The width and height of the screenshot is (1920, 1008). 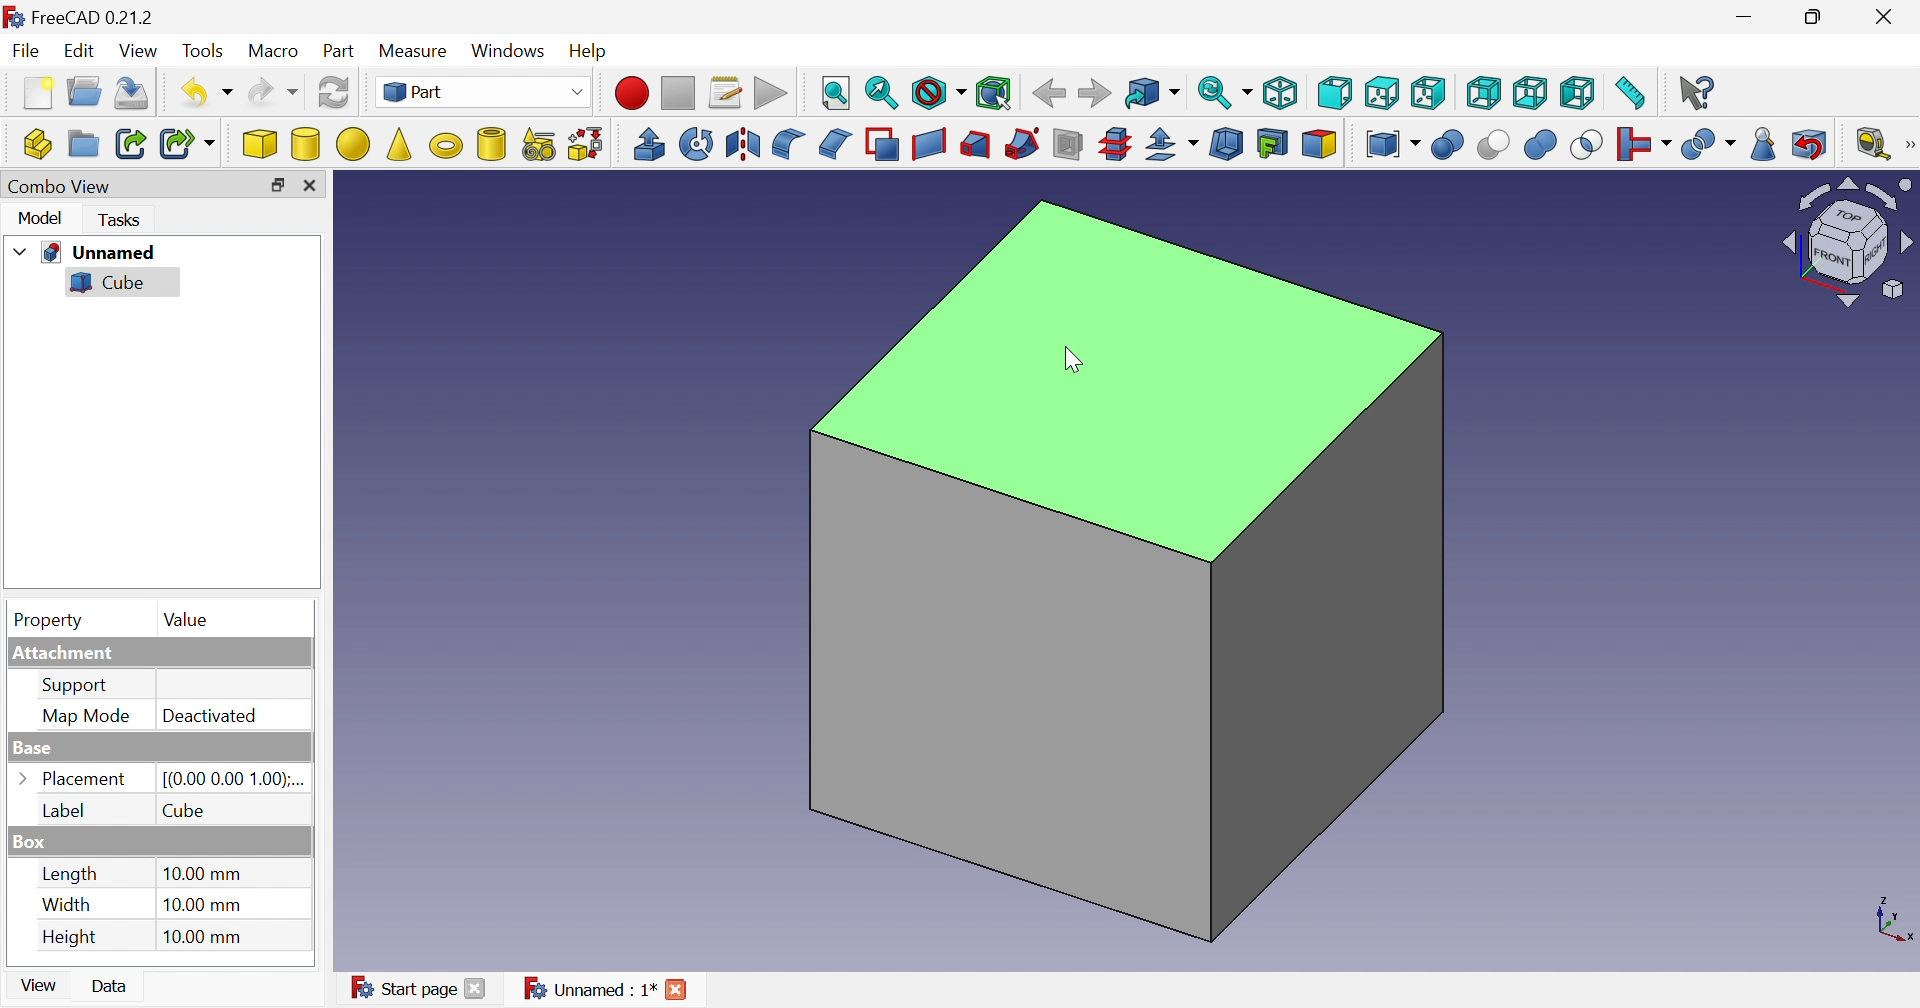 What do you see at coordinates (23, 50) in the screenshot?
I see `File` at bounding box center [23, 50].